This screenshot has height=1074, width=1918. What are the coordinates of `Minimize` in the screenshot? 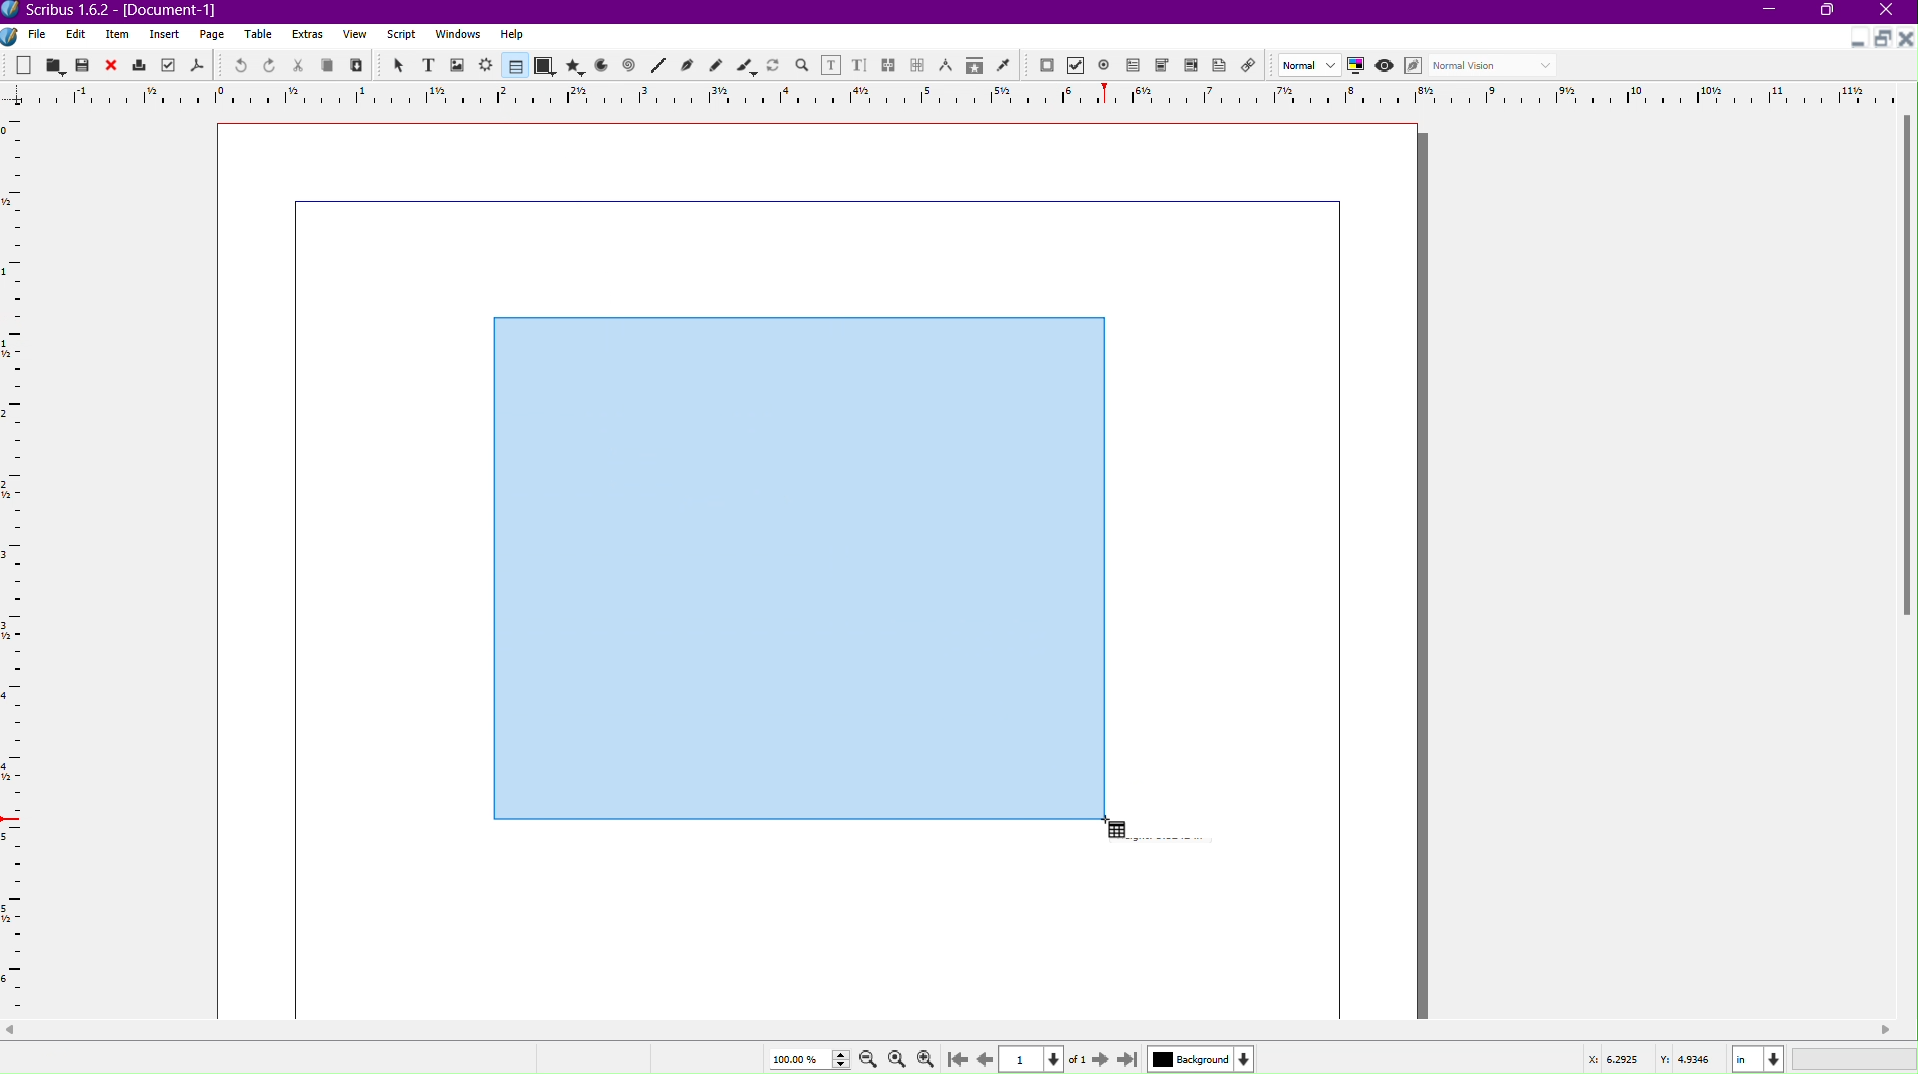 It's located at (1854, 41).